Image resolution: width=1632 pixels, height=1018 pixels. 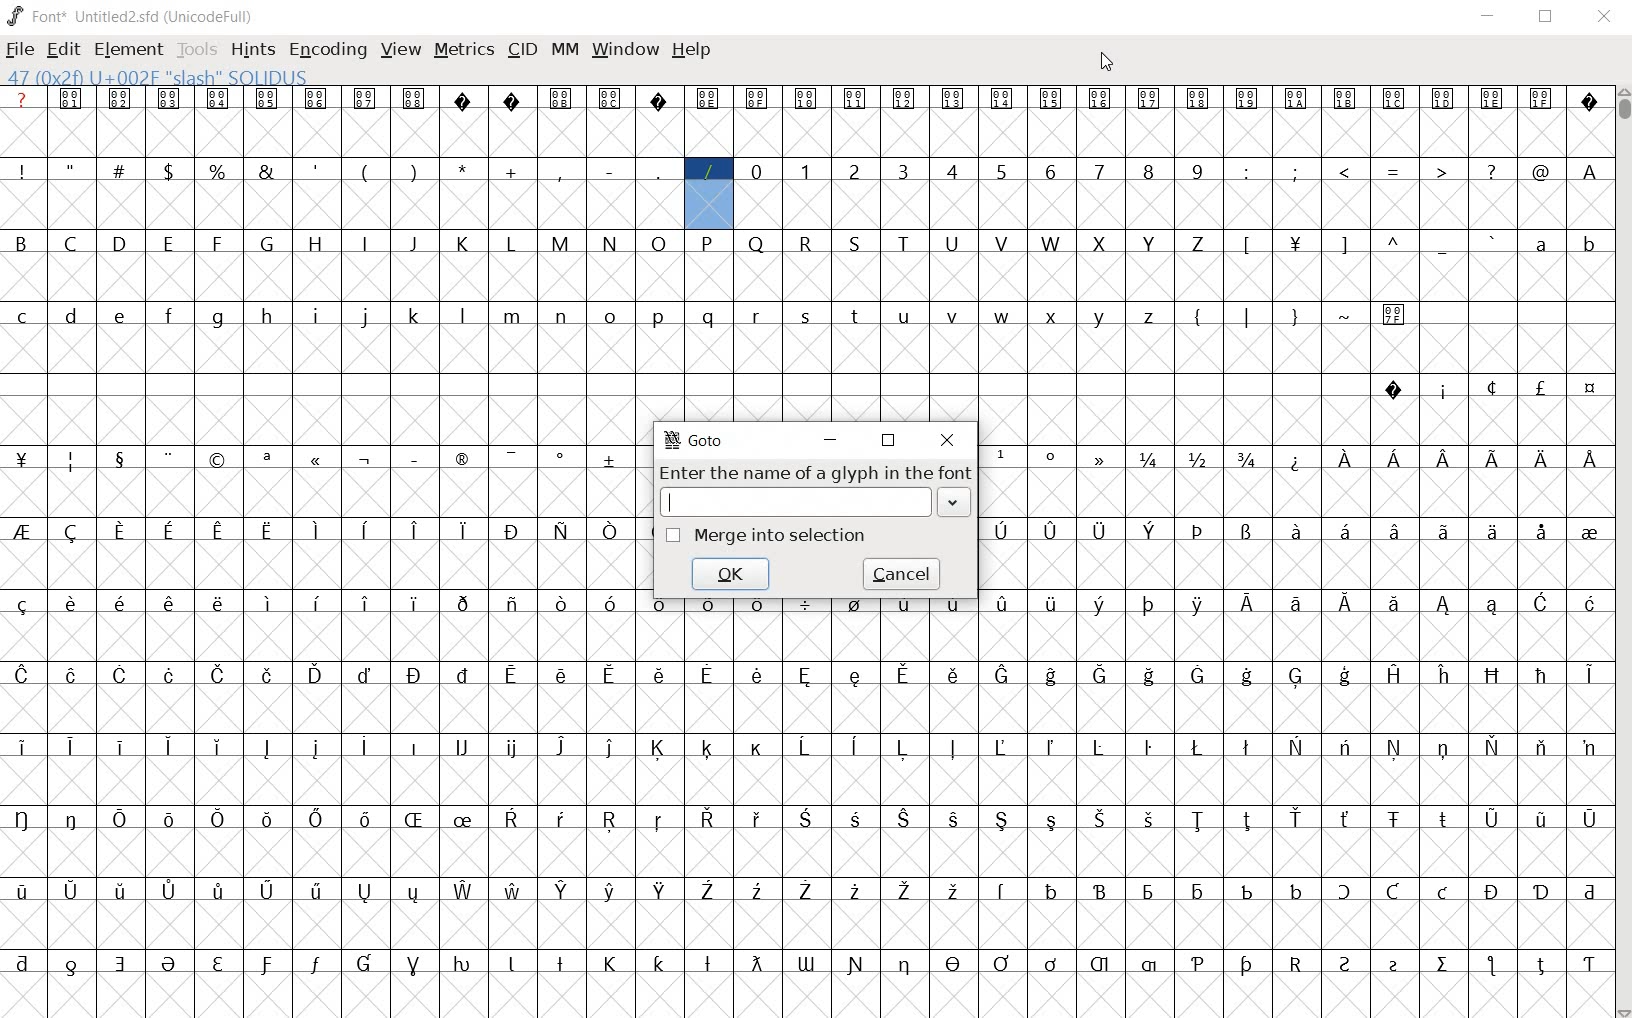 What do you see at coordinates (1394, 458) in the screenshot?
I see `glyph` at bounding box center [1394, 458].